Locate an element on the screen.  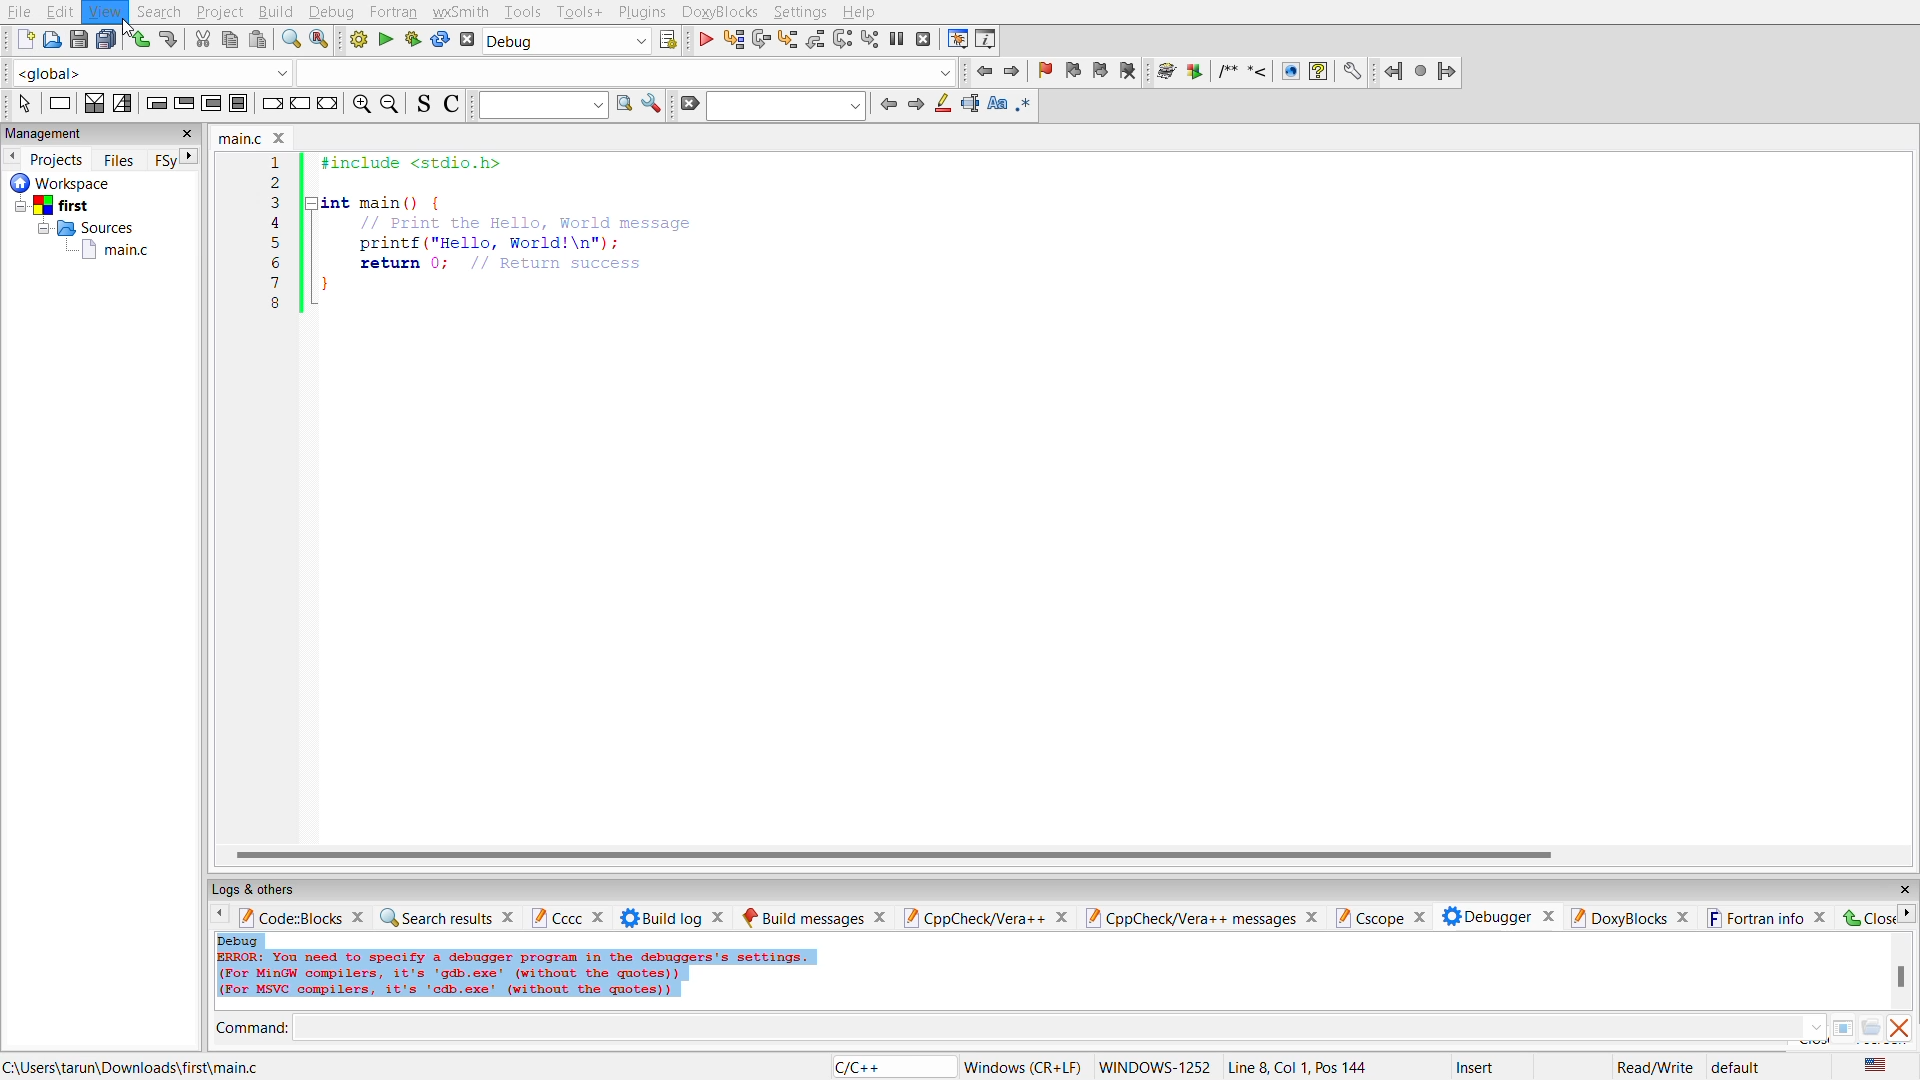
cppcheck/vera++ is located at coordinates (985, 914).